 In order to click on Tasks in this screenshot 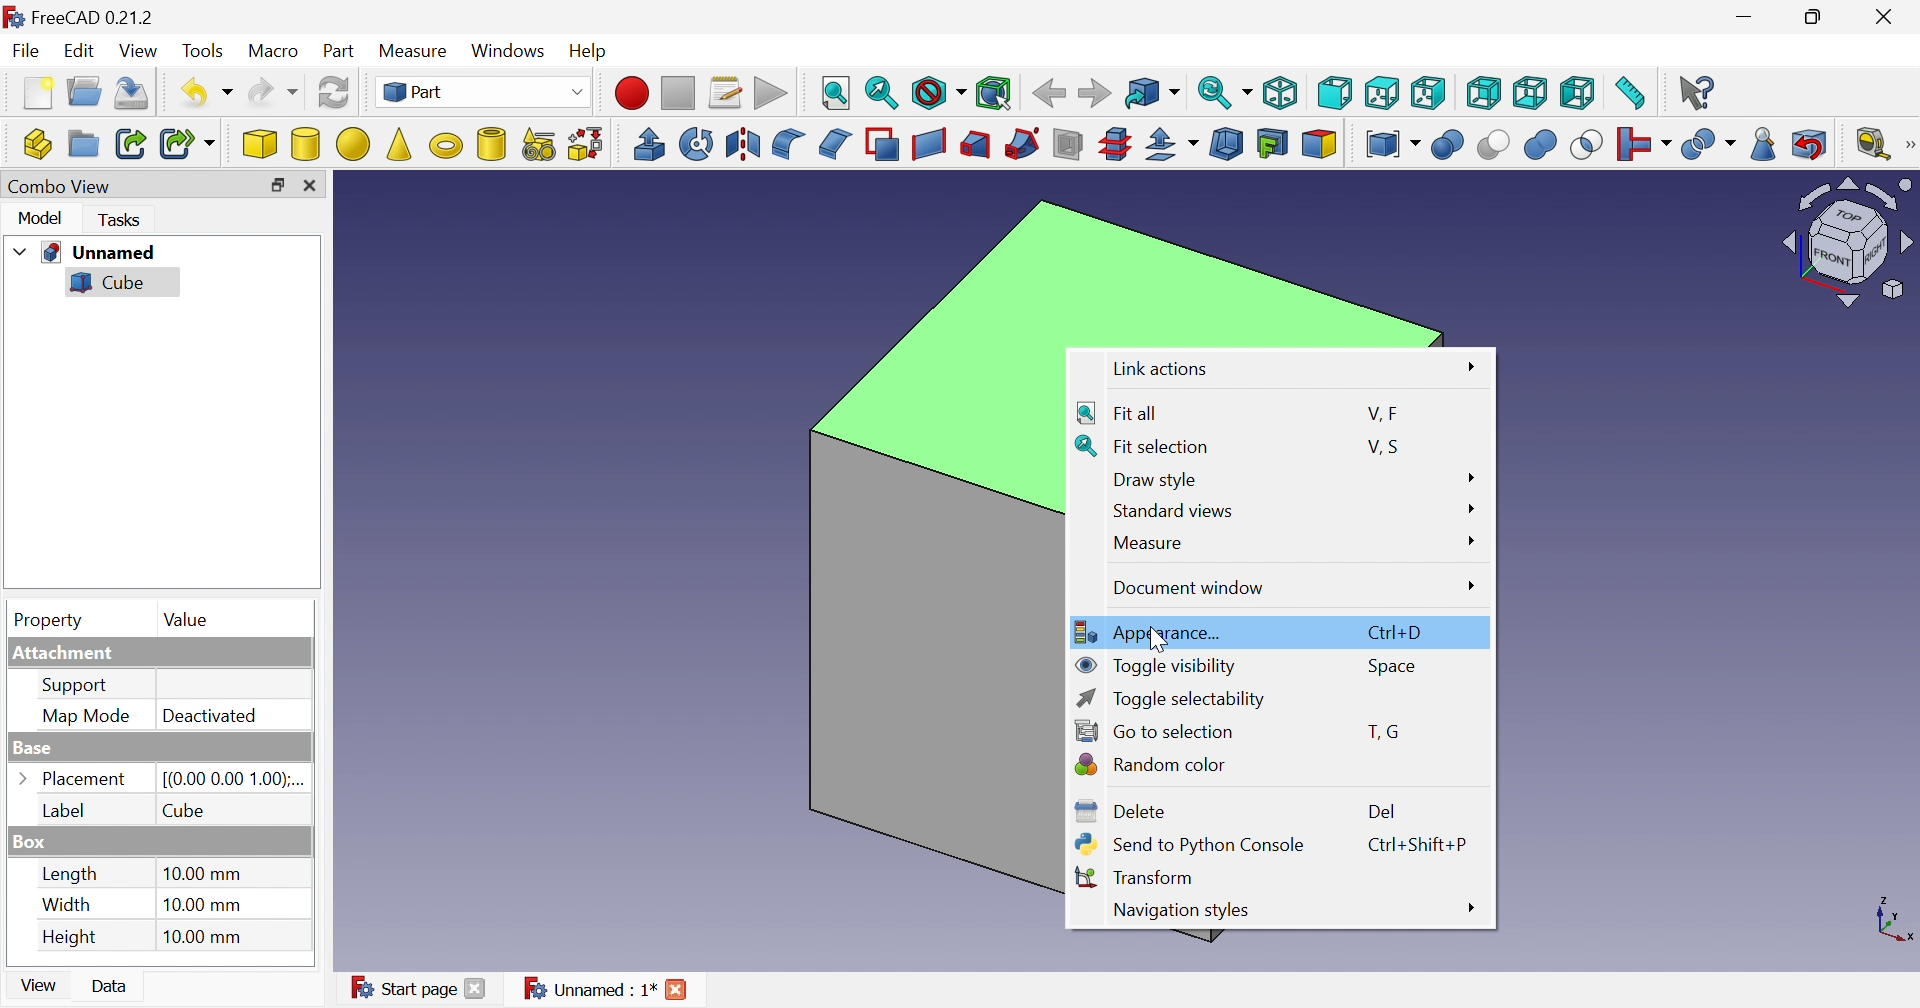, I will do `click(123, 220)`.